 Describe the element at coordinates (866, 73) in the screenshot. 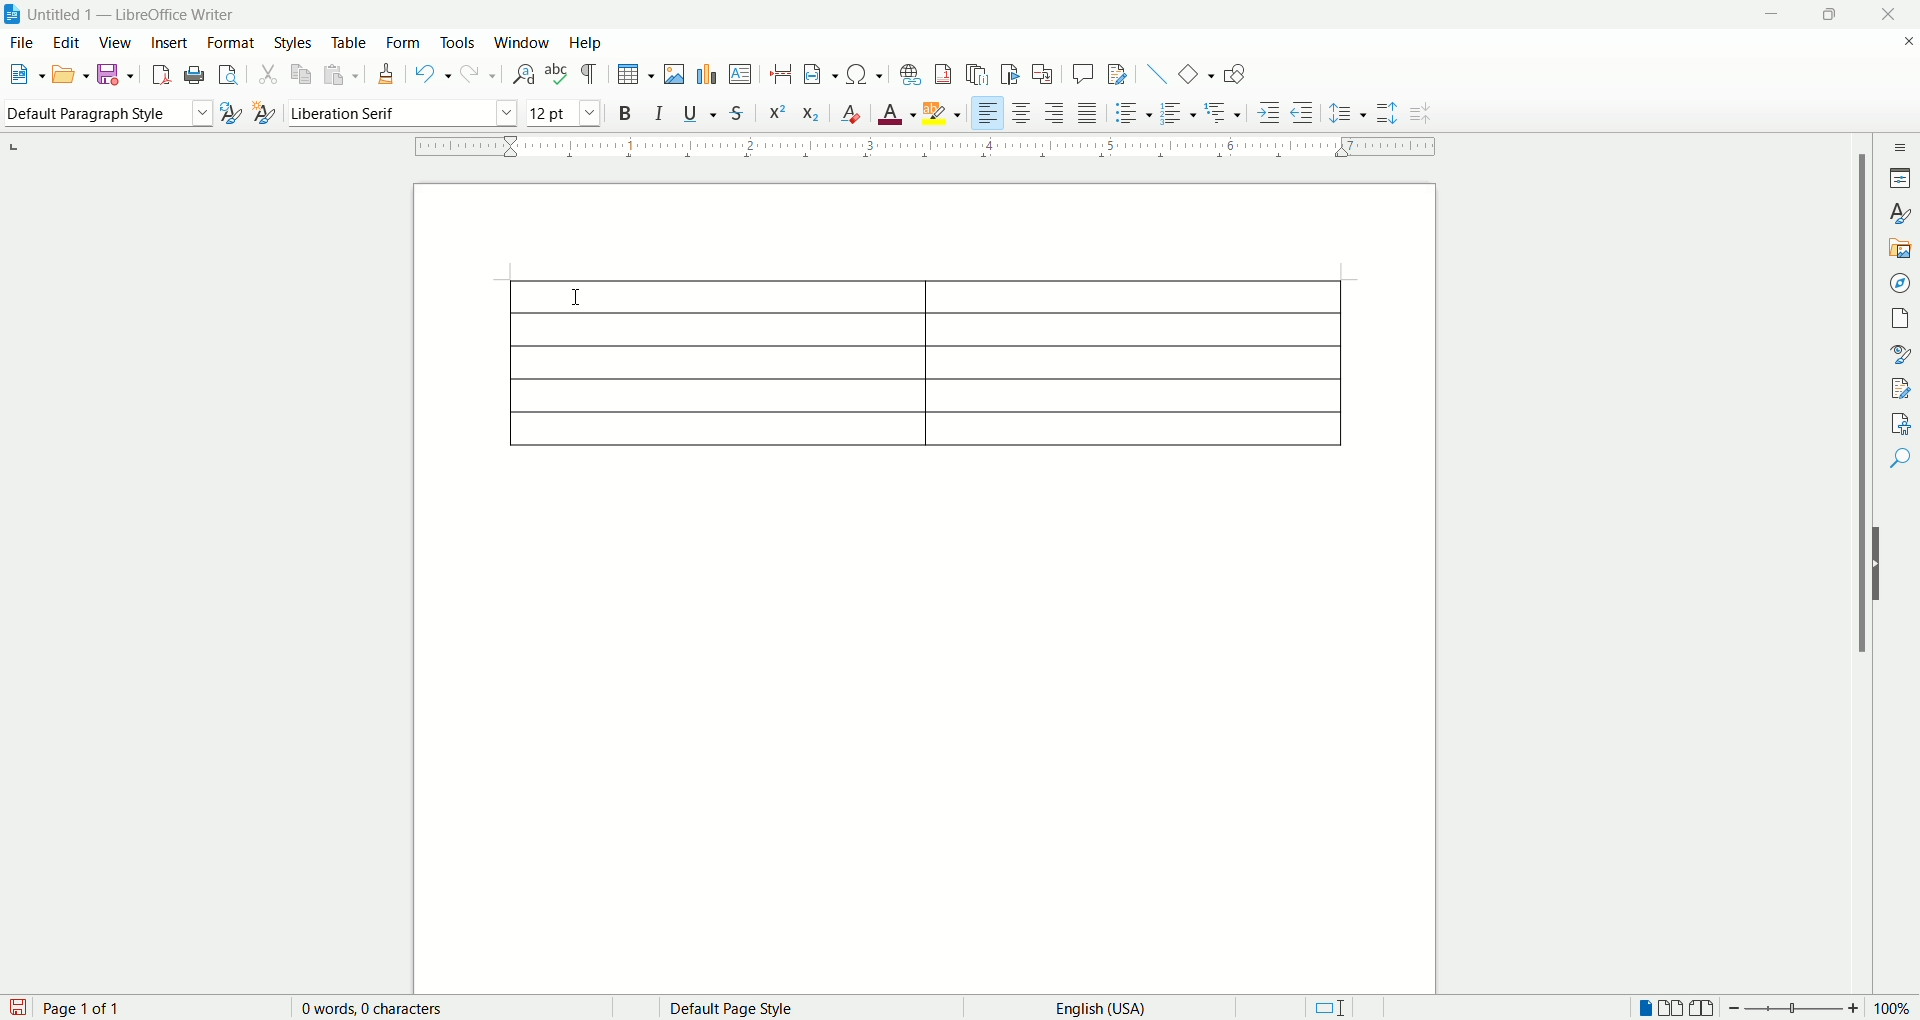

I see `insert symbol` at that location.